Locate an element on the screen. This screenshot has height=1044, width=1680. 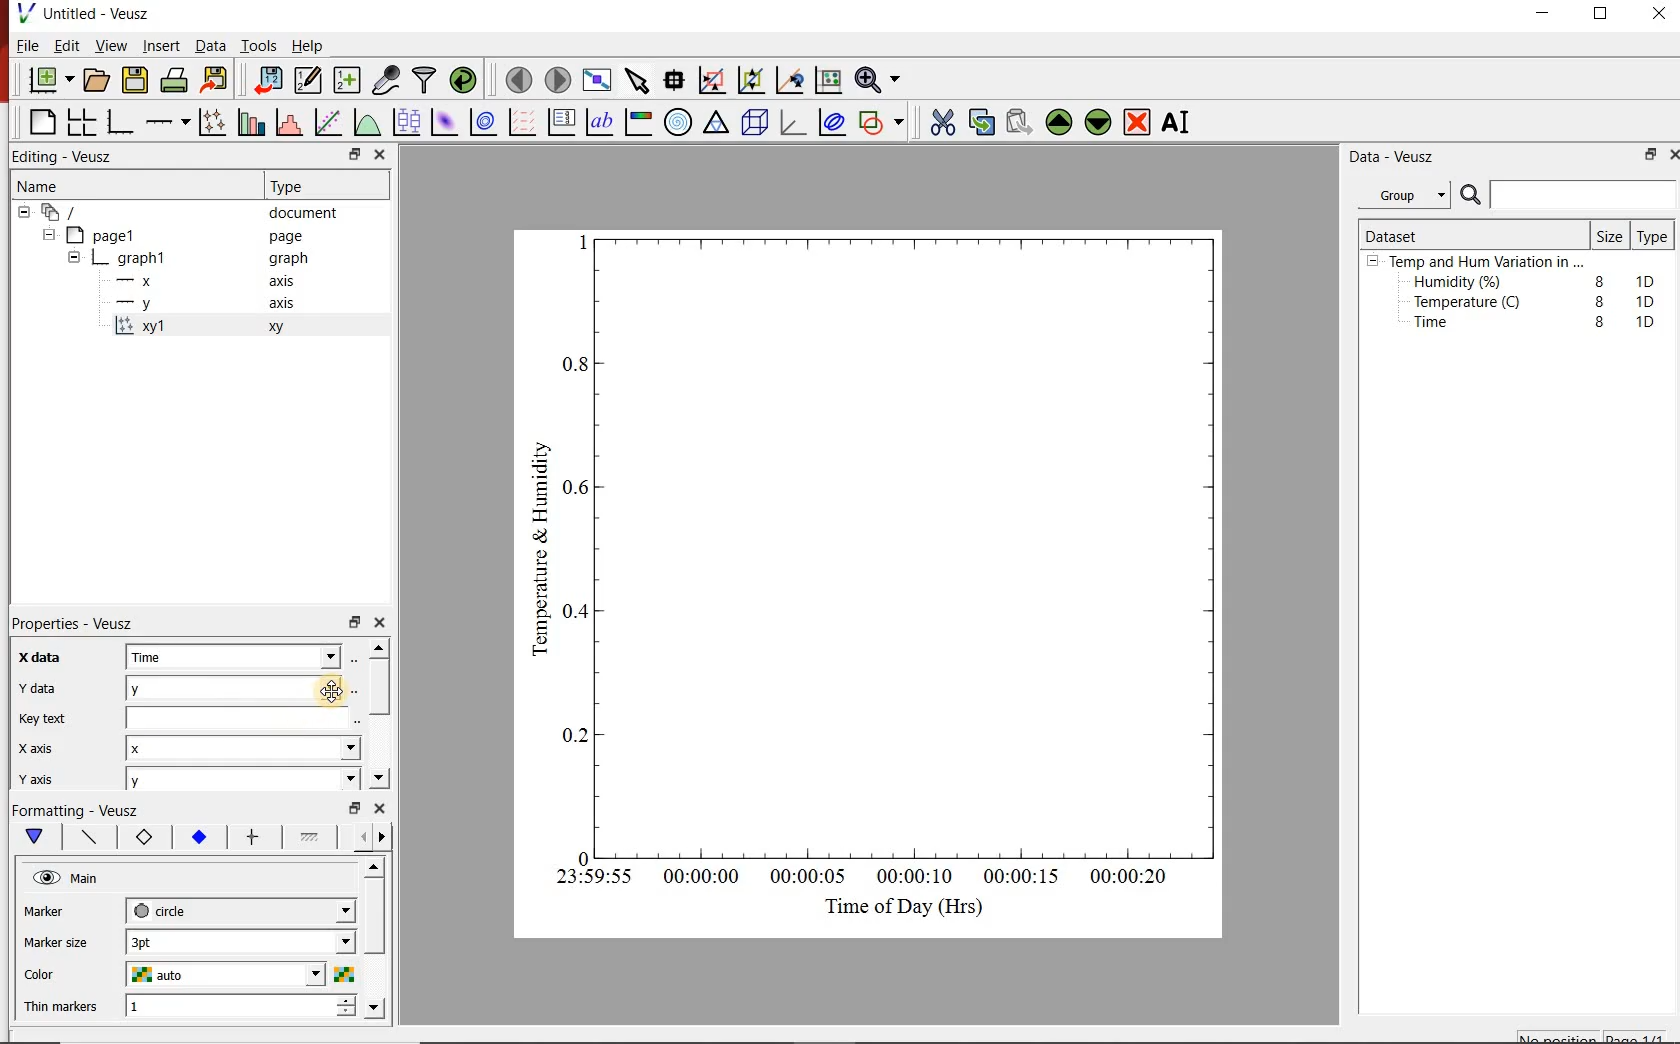
minimize is located at coordinates (1550, 14).